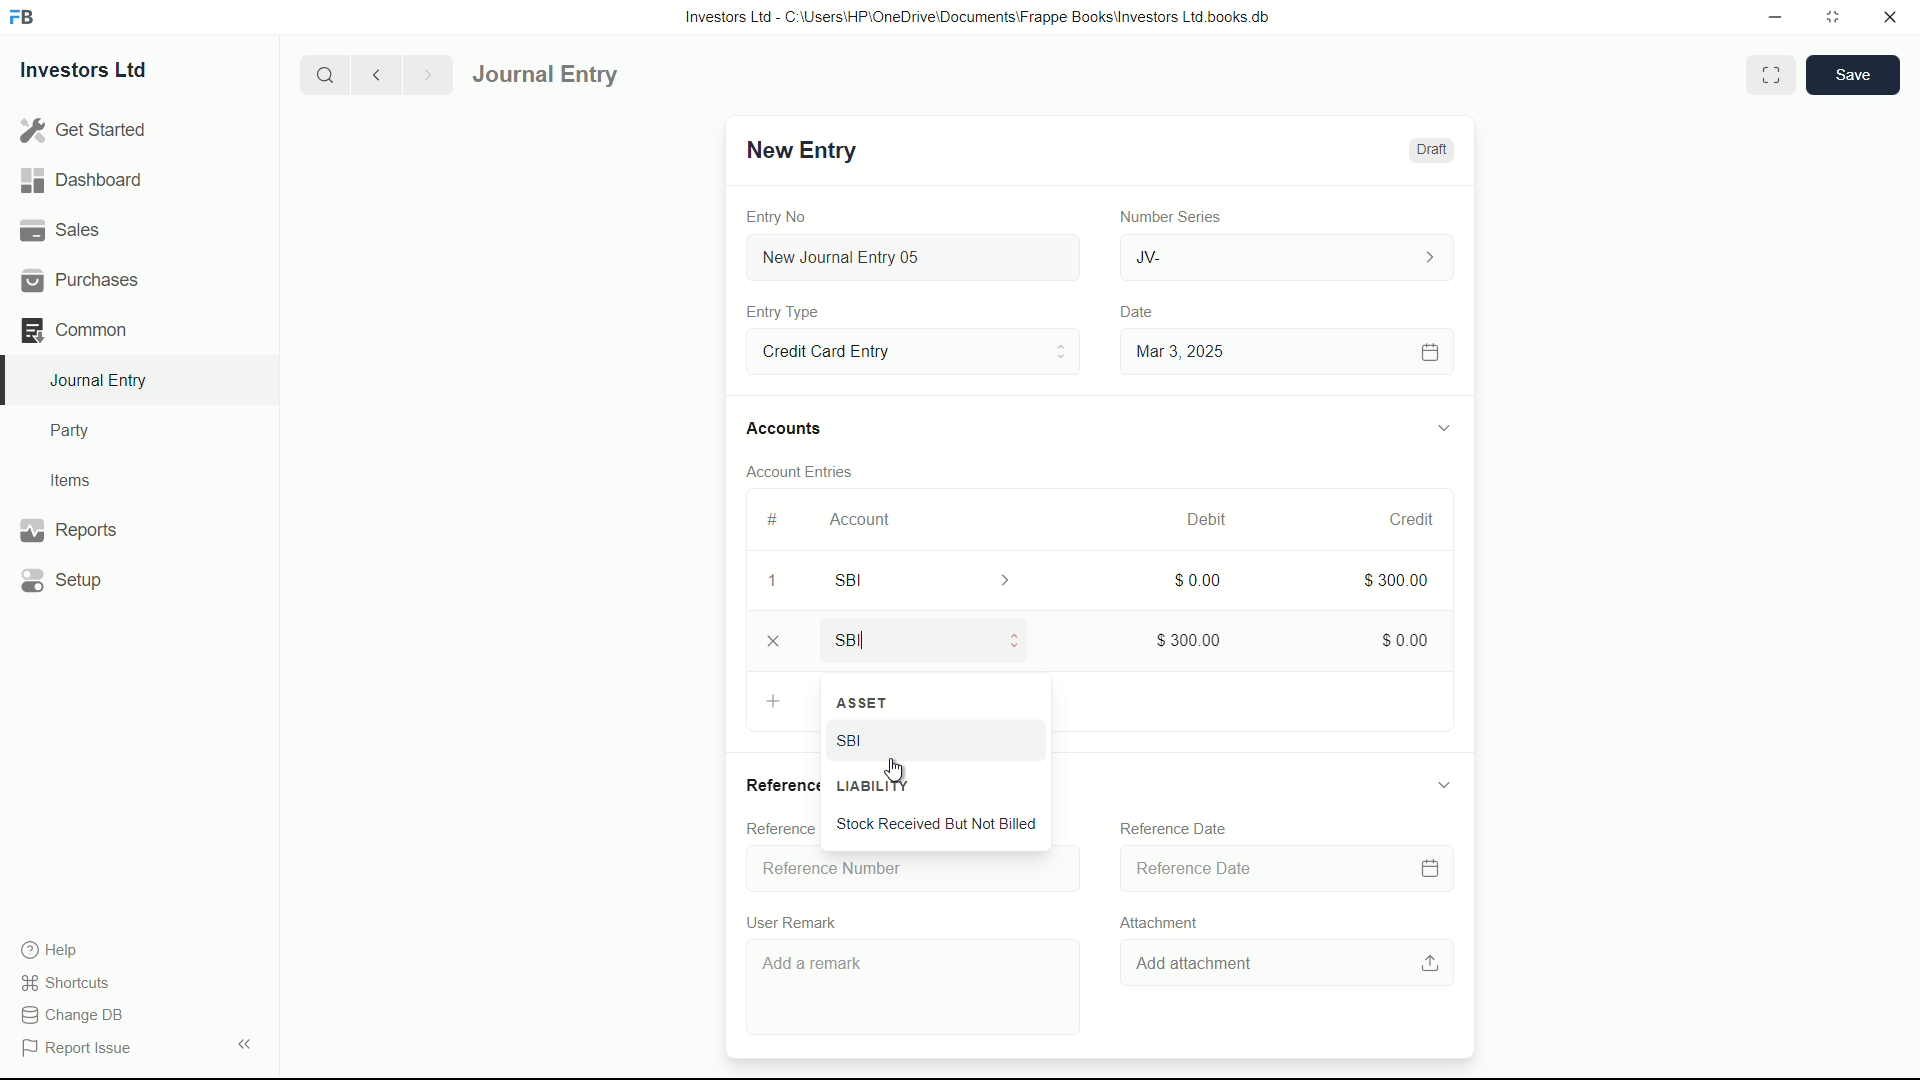 The height and width of the screenshot is (1080, 1920). Describe the element at coordinates (788, 429) in the screenshot. I see `Accounts` at that location.